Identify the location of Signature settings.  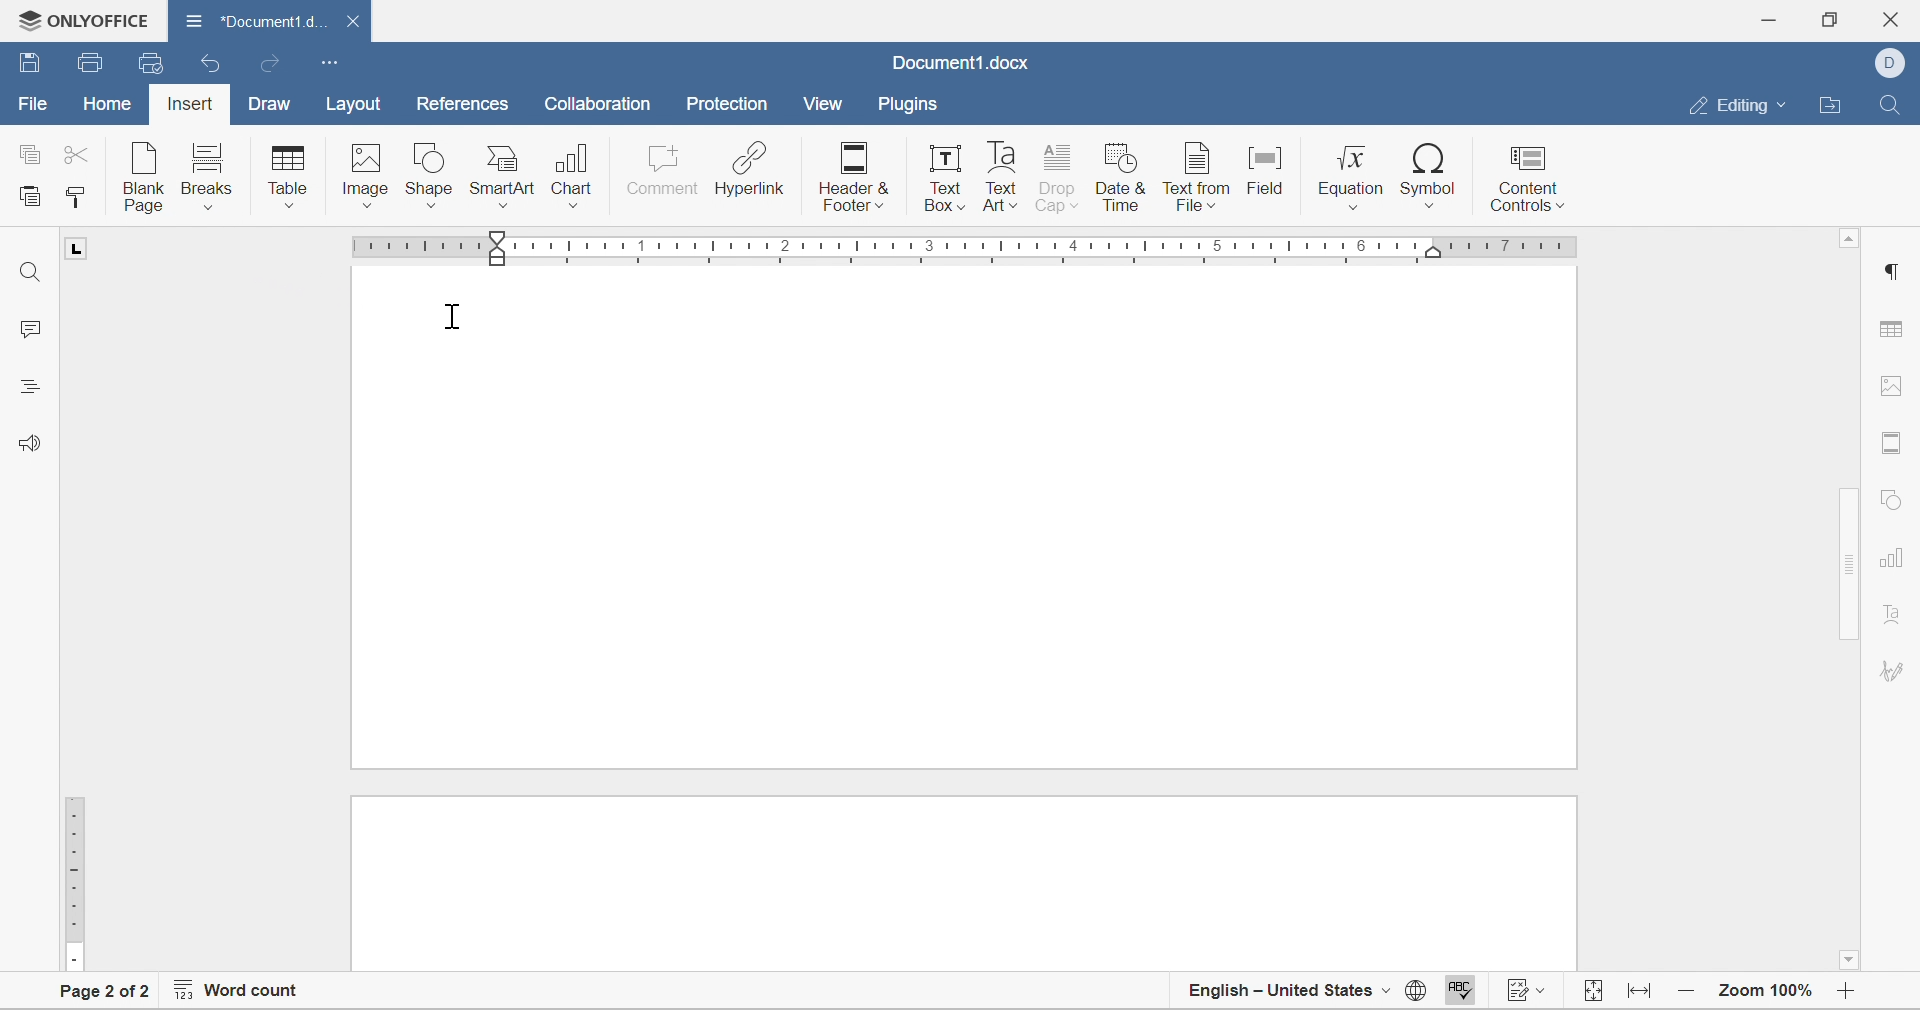
(1892, 623).